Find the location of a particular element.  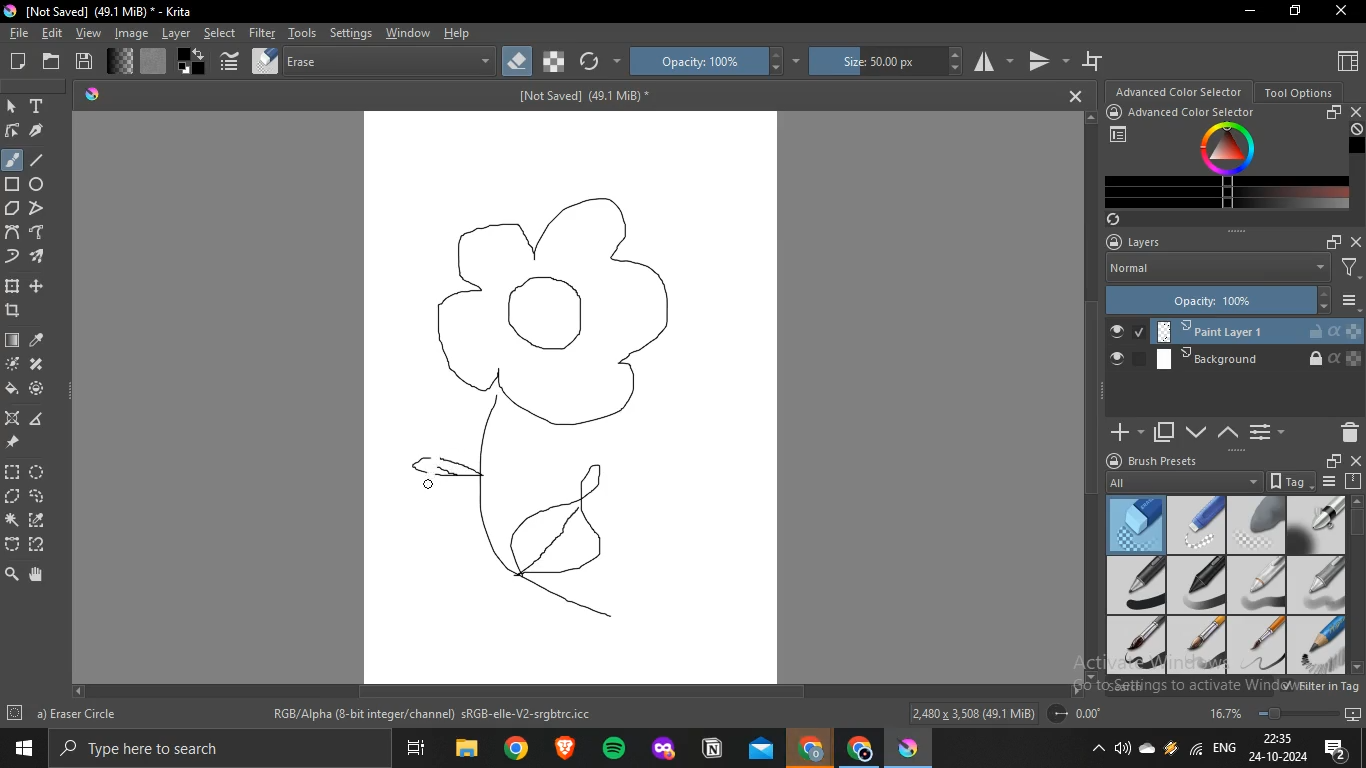

Application is located at coordinates (713, 748).